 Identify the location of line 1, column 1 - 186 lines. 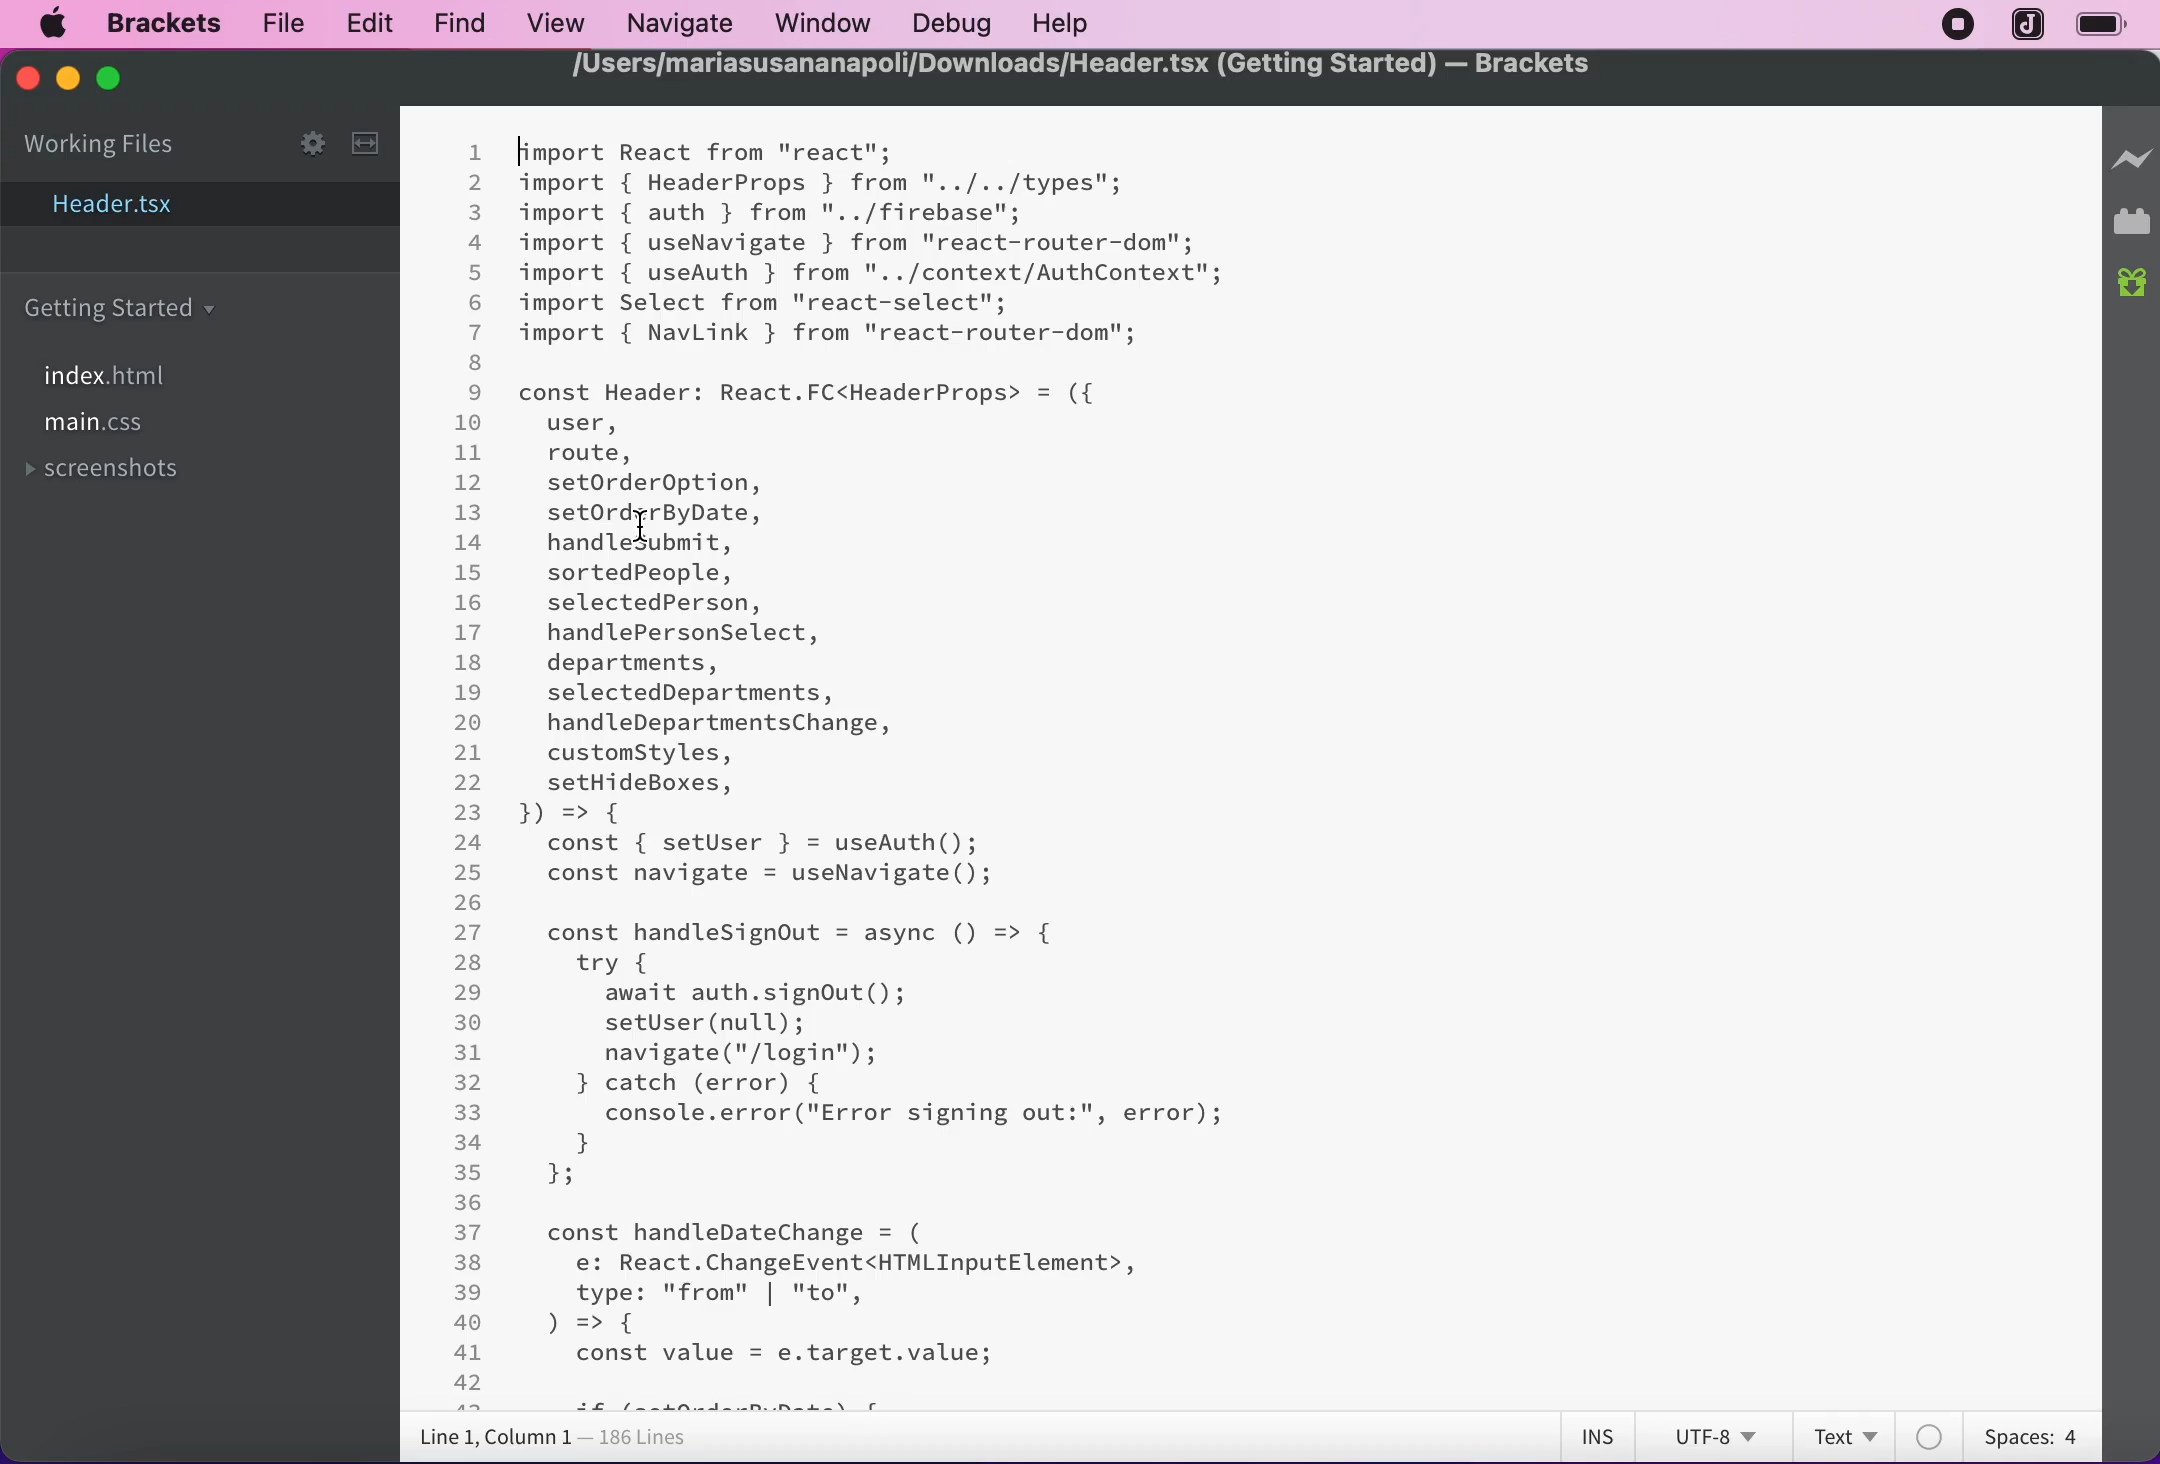
(572, 1435).